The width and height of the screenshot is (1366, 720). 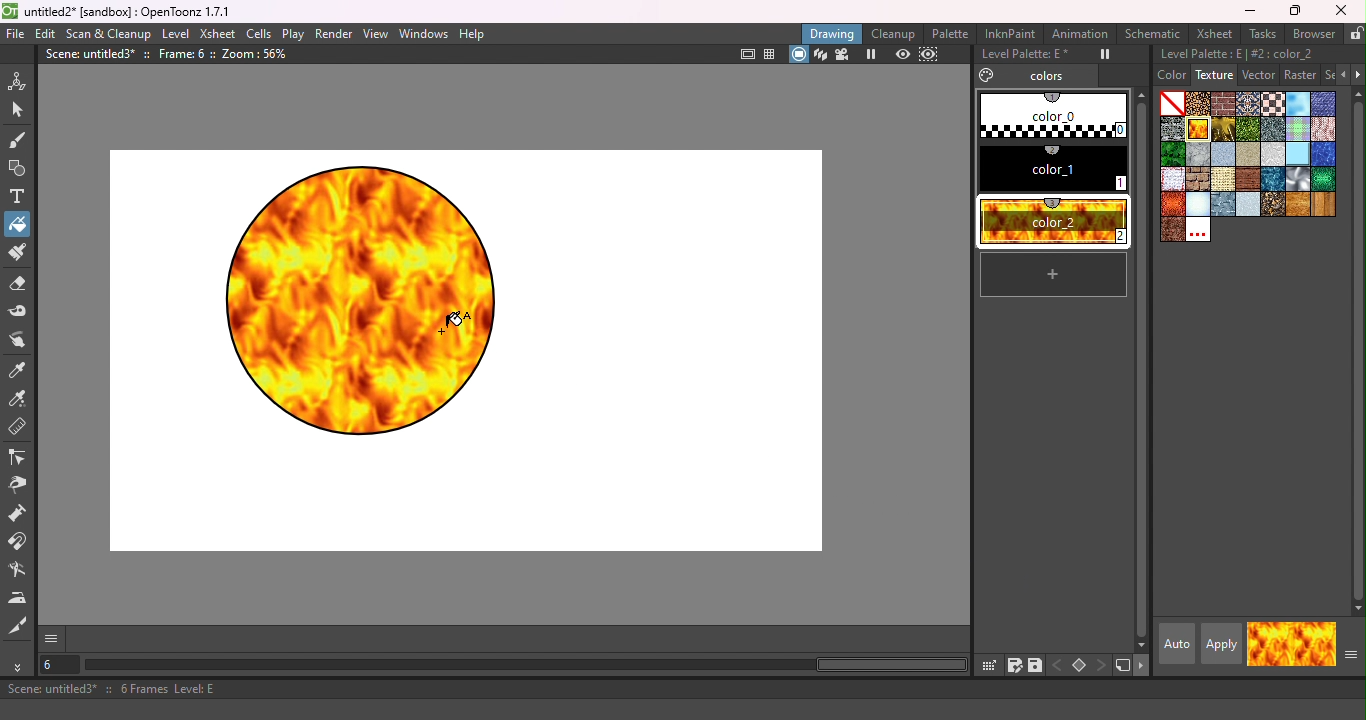 I want to click on Plain color, so click(x=1172, y=103).